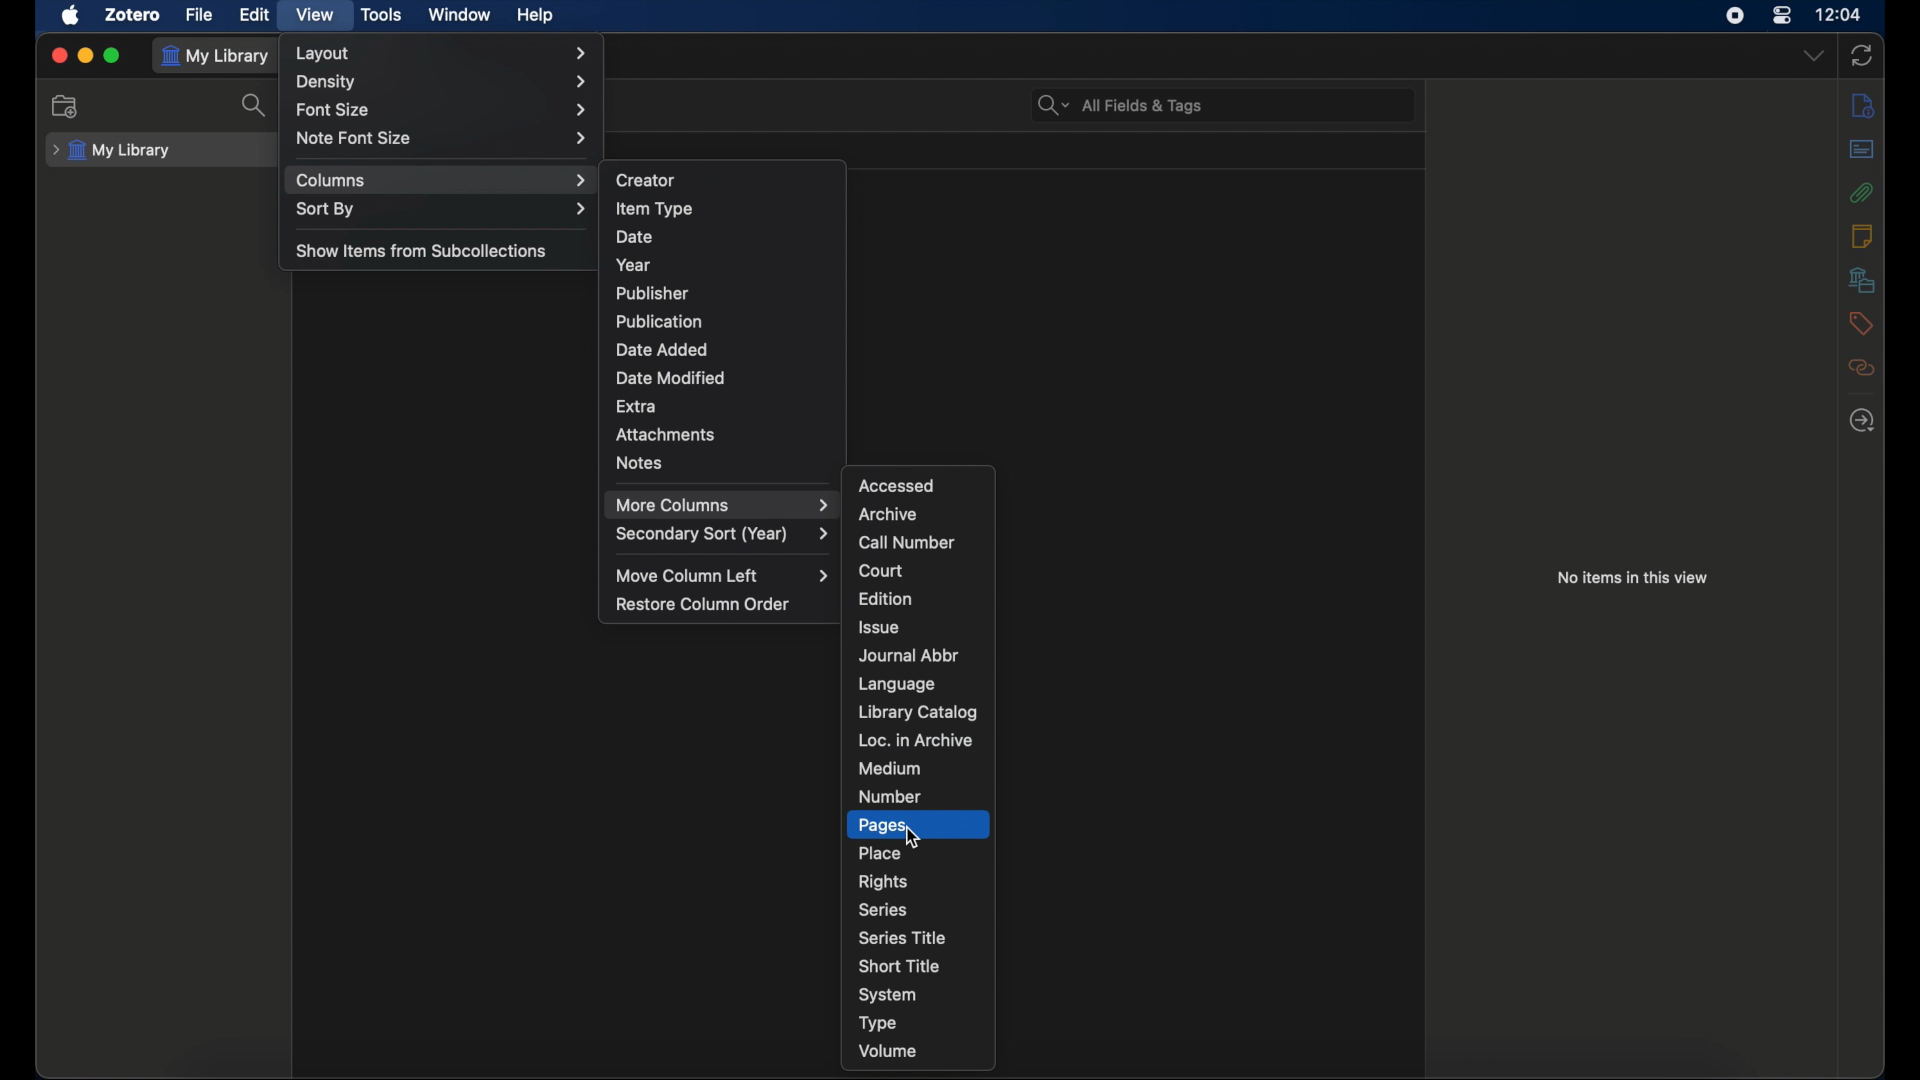 This screenshot has width=1920, height=1080. What do you see at coordinates (640, 462) in the screenshot?
I see `notes` at bounding box center [640, 462].